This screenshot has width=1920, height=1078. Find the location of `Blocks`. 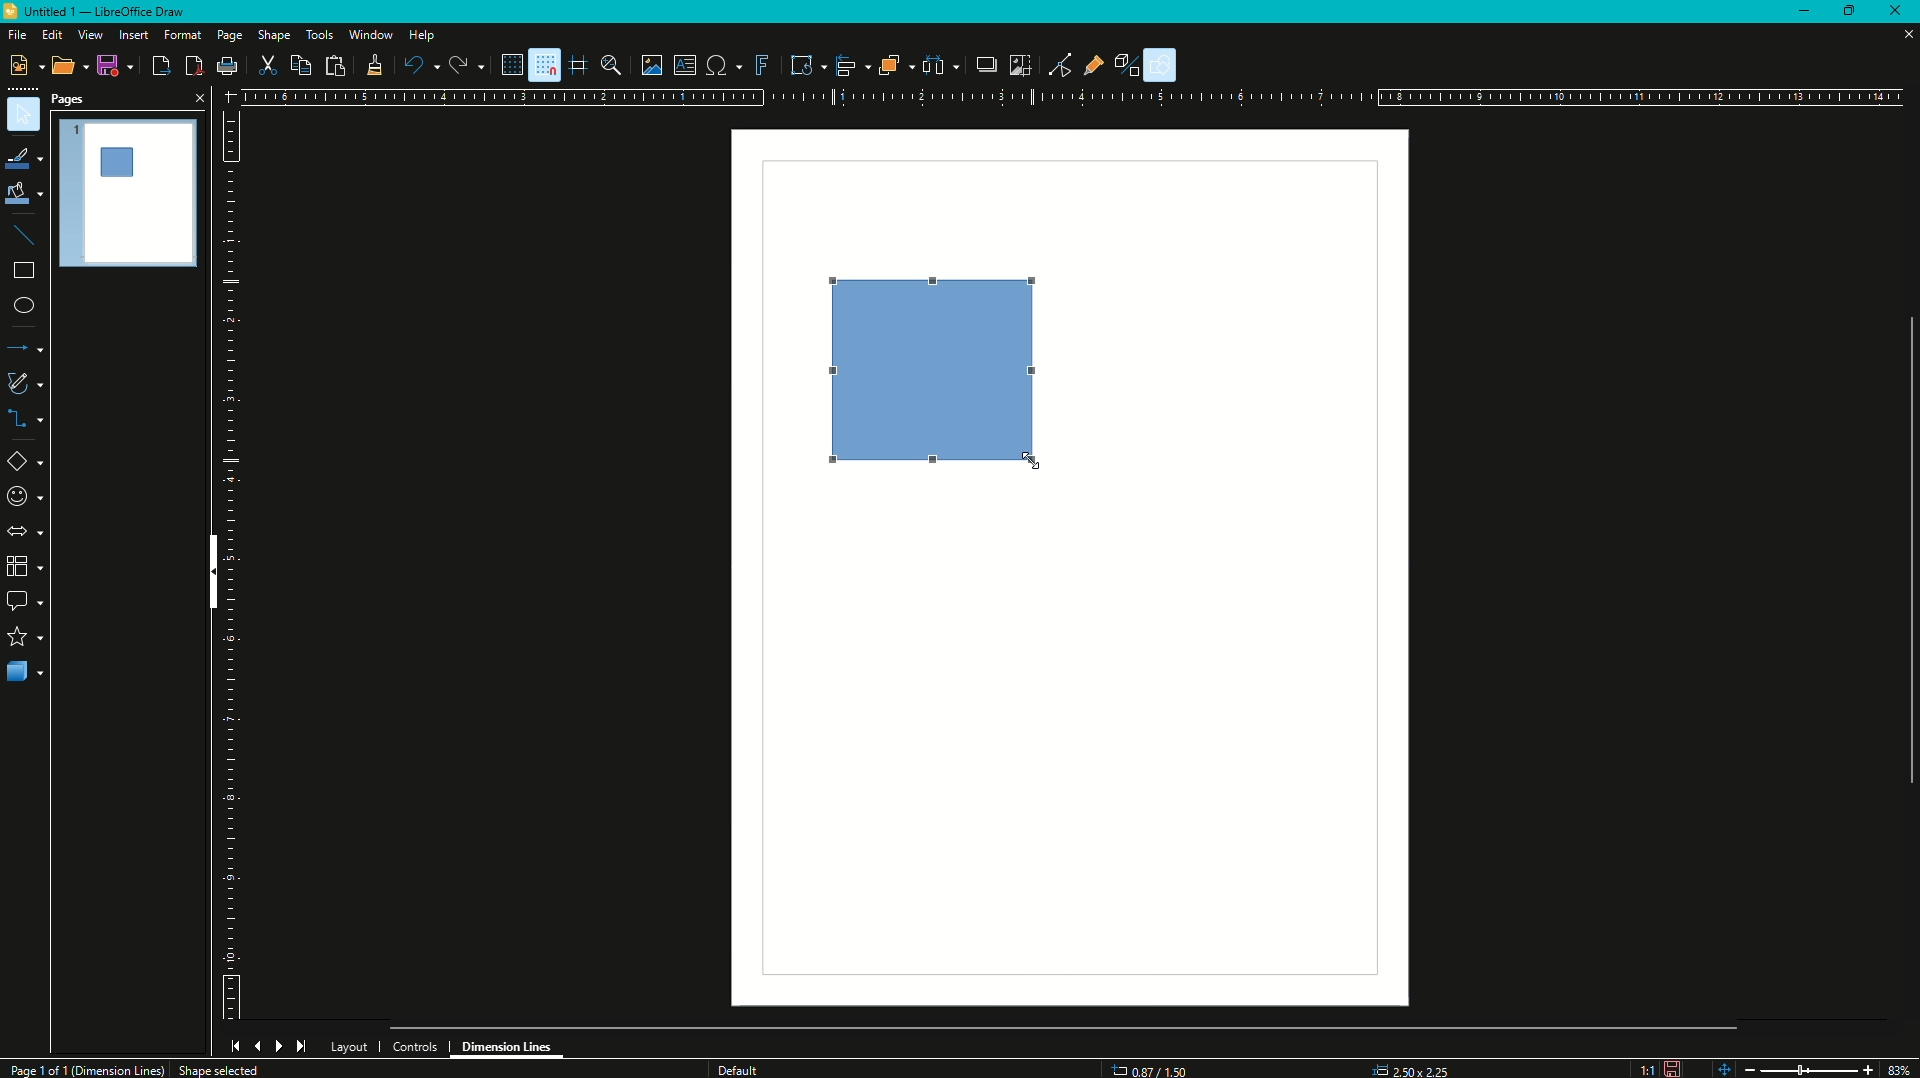

Blocks is located at coordinates (23, 566).